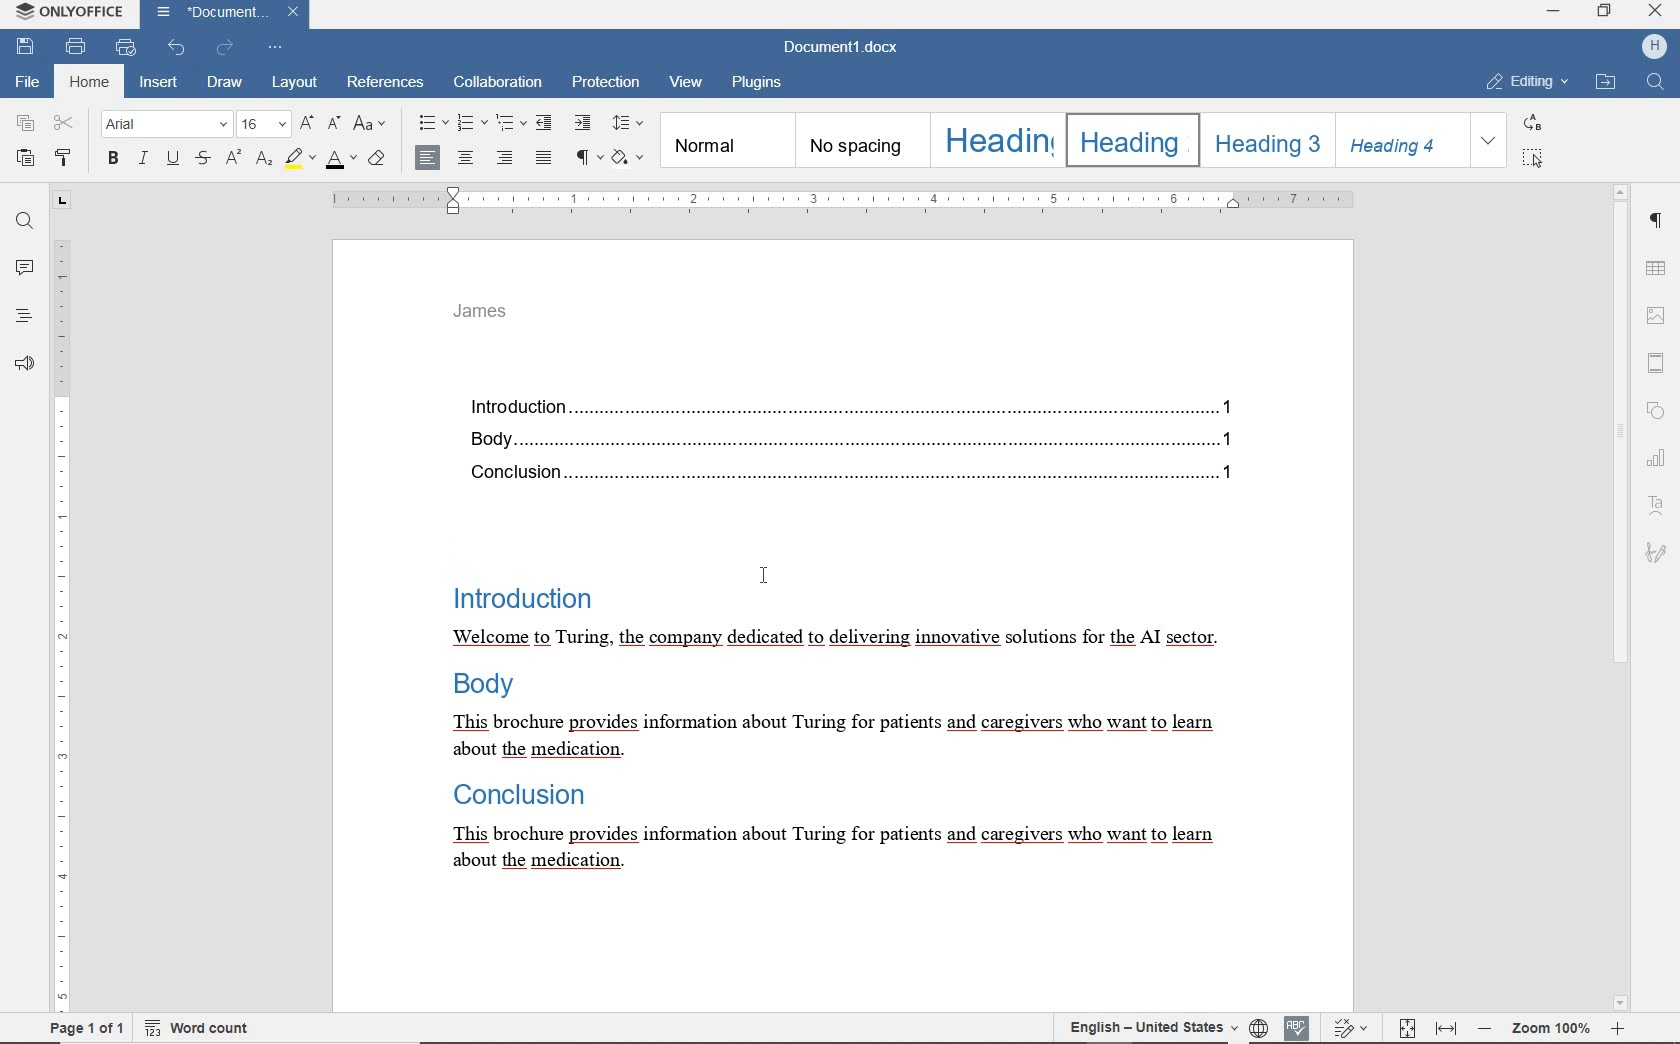 This screenshot has width=1680, height=1044. I want to click on numbering, so click(473, 123).